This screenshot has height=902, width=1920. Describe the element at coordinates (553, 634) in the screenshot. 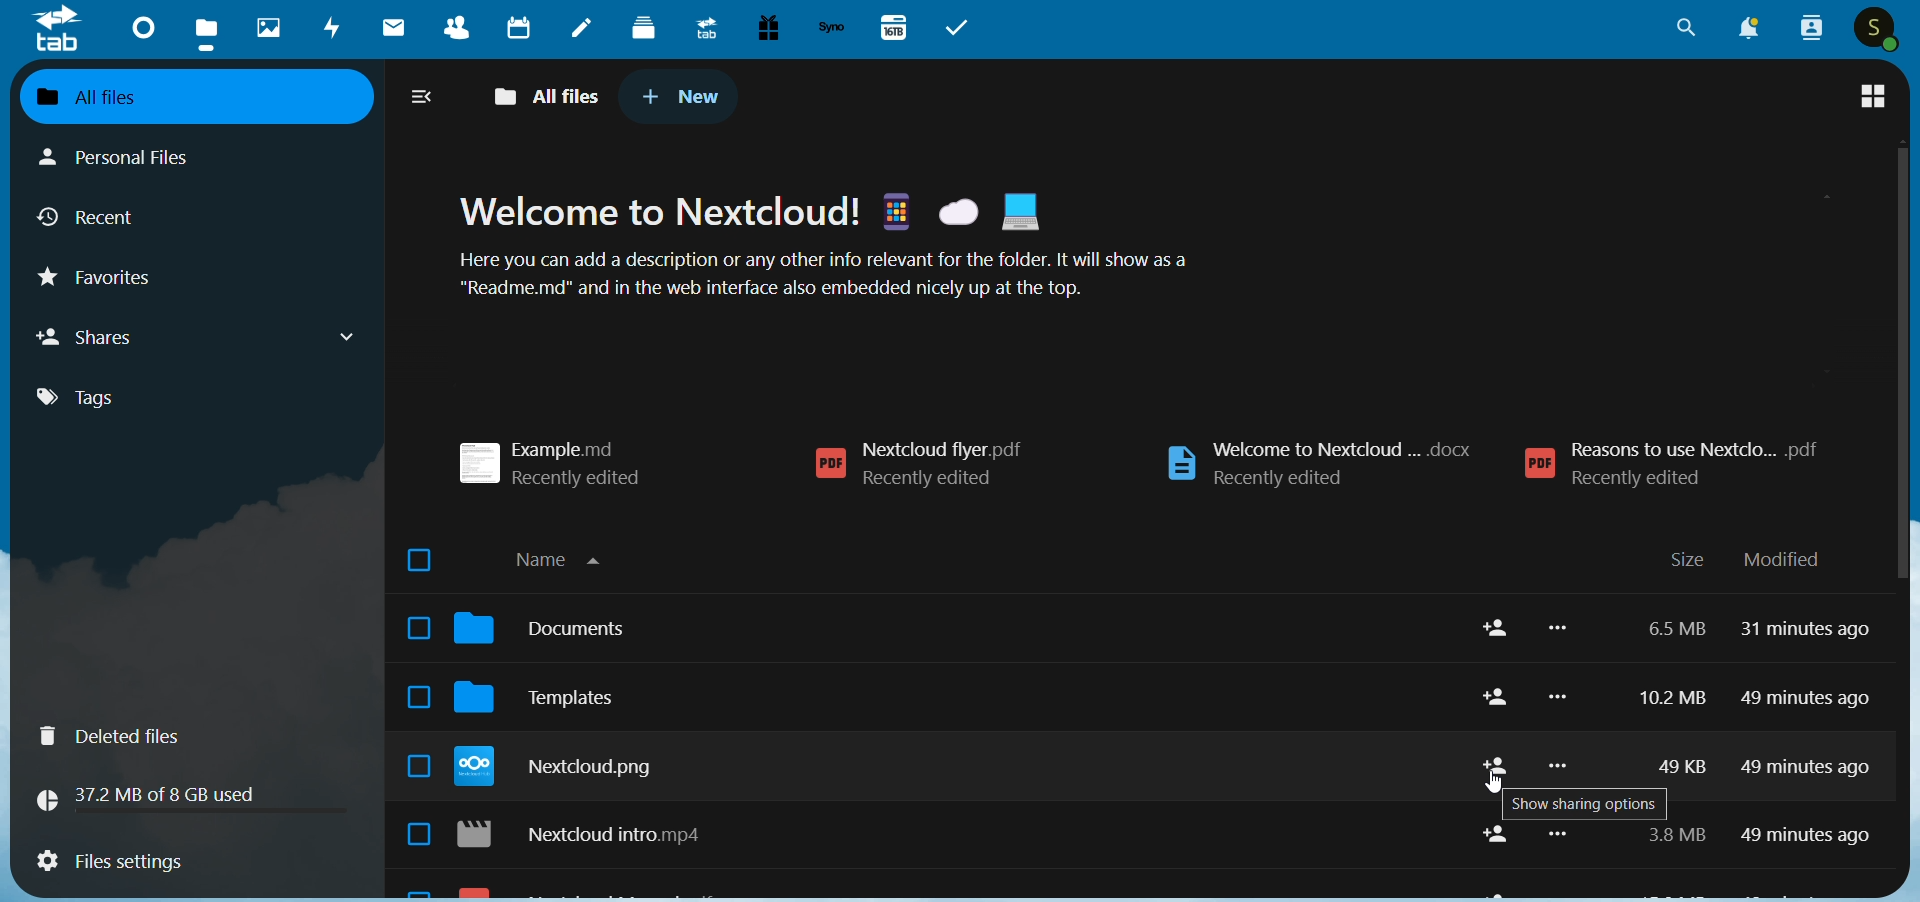

I see `document` at that location.